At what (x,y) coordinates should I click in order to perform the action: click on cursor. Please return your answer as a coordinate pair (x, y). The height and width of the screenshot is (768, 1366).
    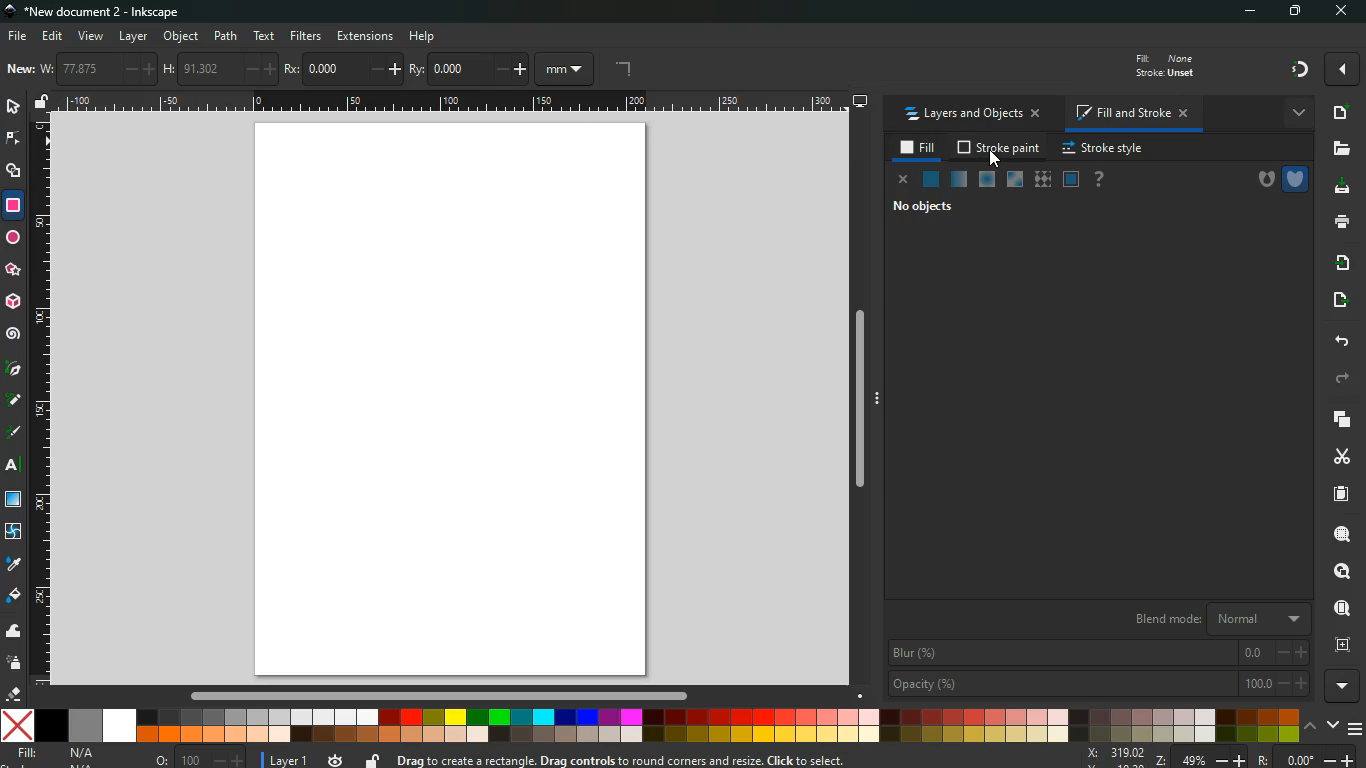
    Looking at the image, I should click on (996, 160).